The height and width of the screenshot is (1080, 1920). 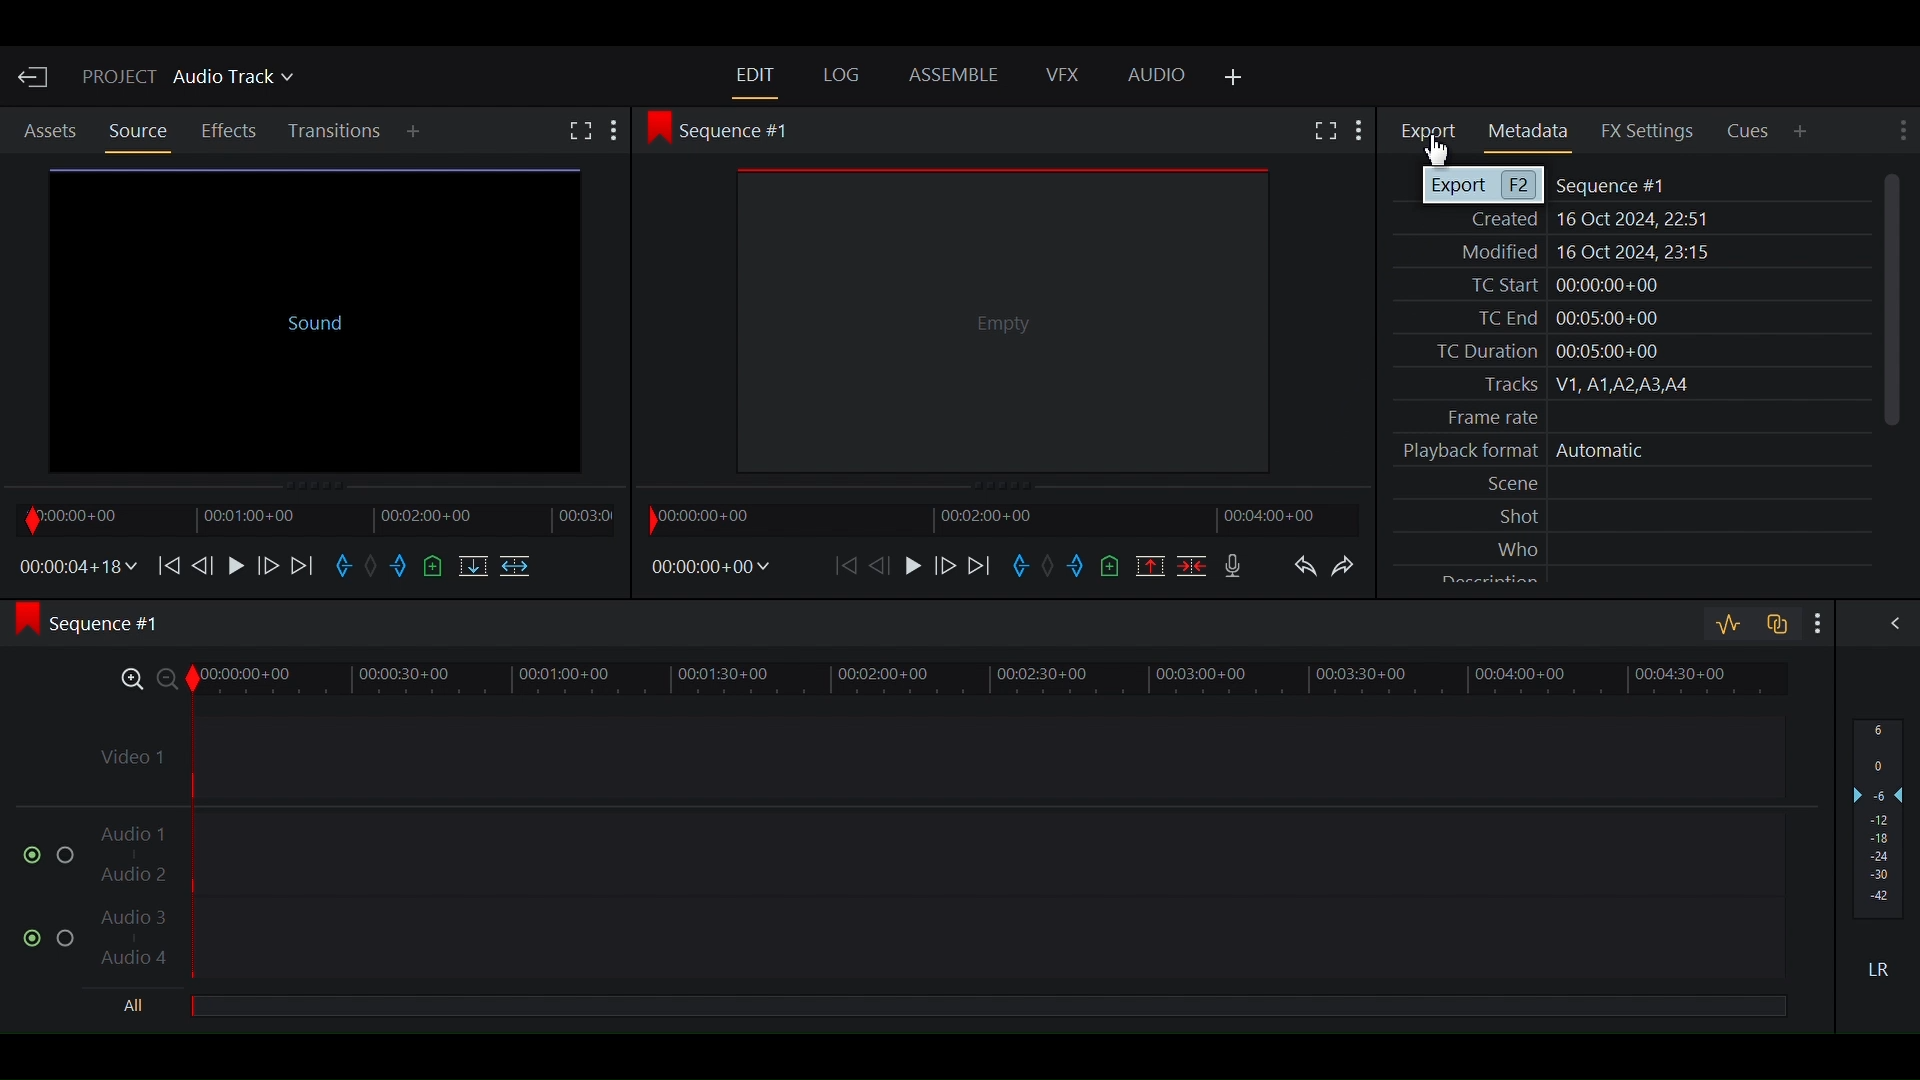 I want to click on Enable/Disable, so click(x=40, y=853).